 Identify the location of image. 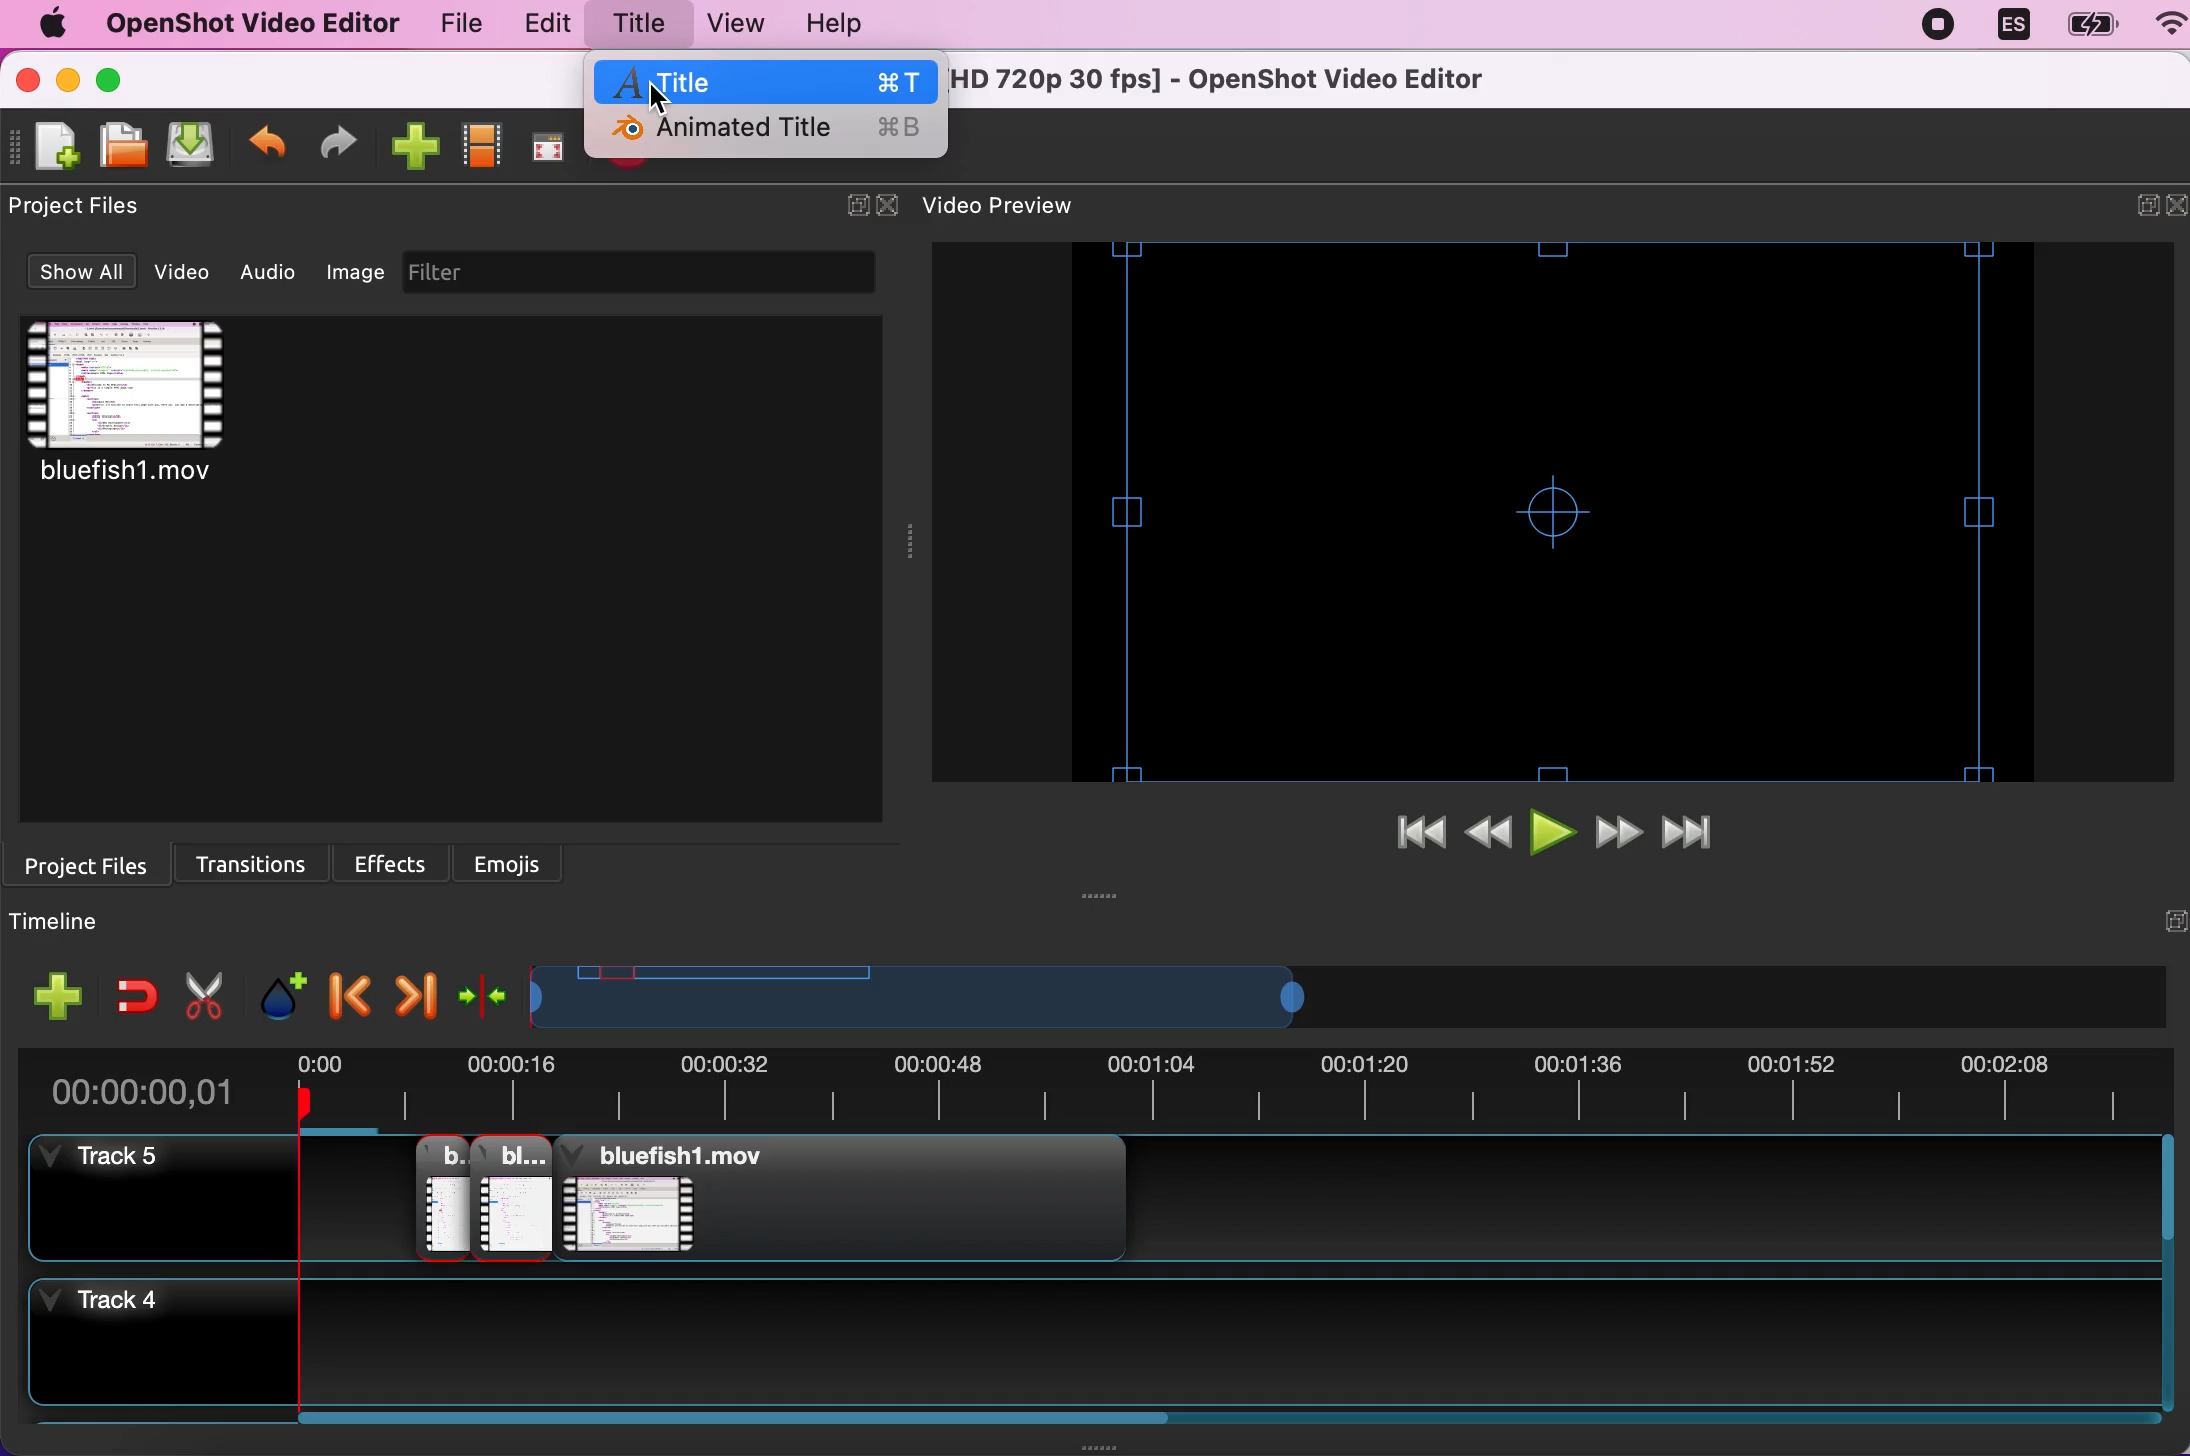
(356, 269).